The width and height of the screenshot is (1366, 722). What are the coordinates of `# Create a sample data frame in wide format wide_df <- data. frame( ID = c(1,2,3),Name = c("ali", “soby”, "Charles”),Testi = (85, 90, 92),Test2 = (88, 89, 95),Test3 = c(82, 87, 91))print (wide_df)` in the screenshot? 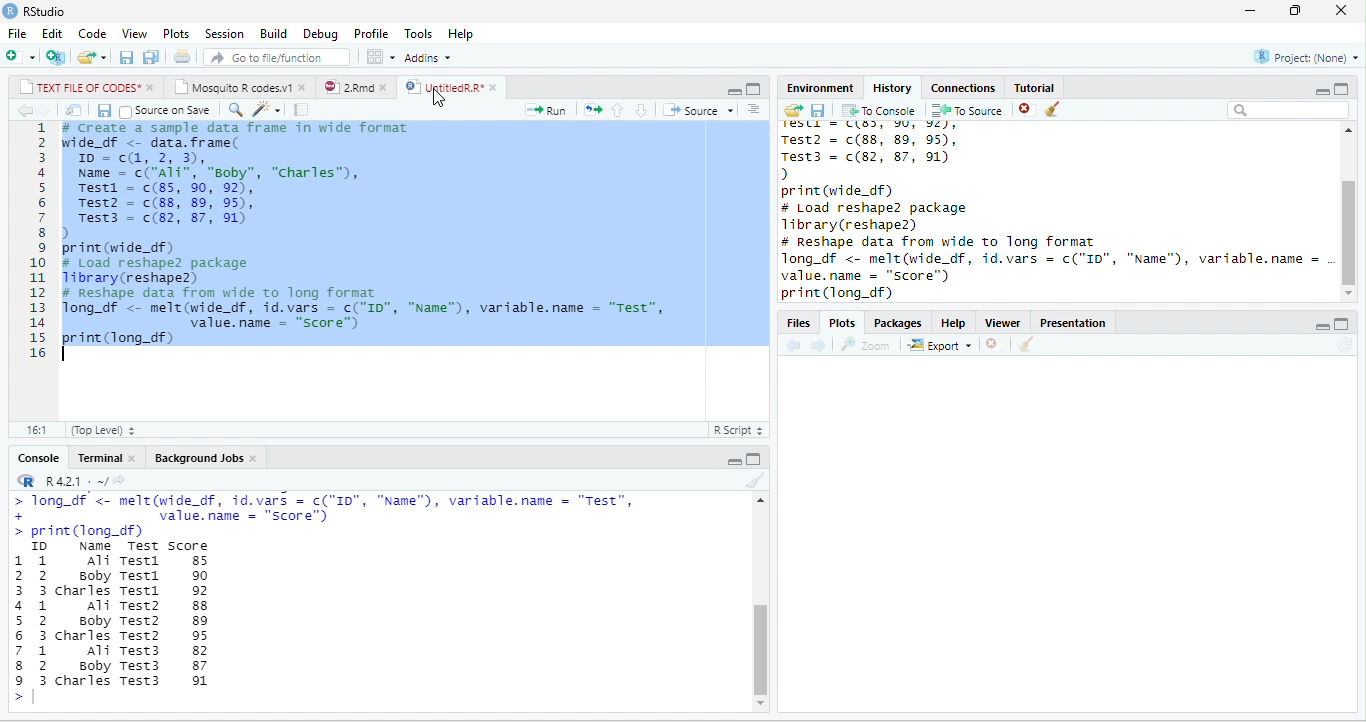 It's located at (235, 188).